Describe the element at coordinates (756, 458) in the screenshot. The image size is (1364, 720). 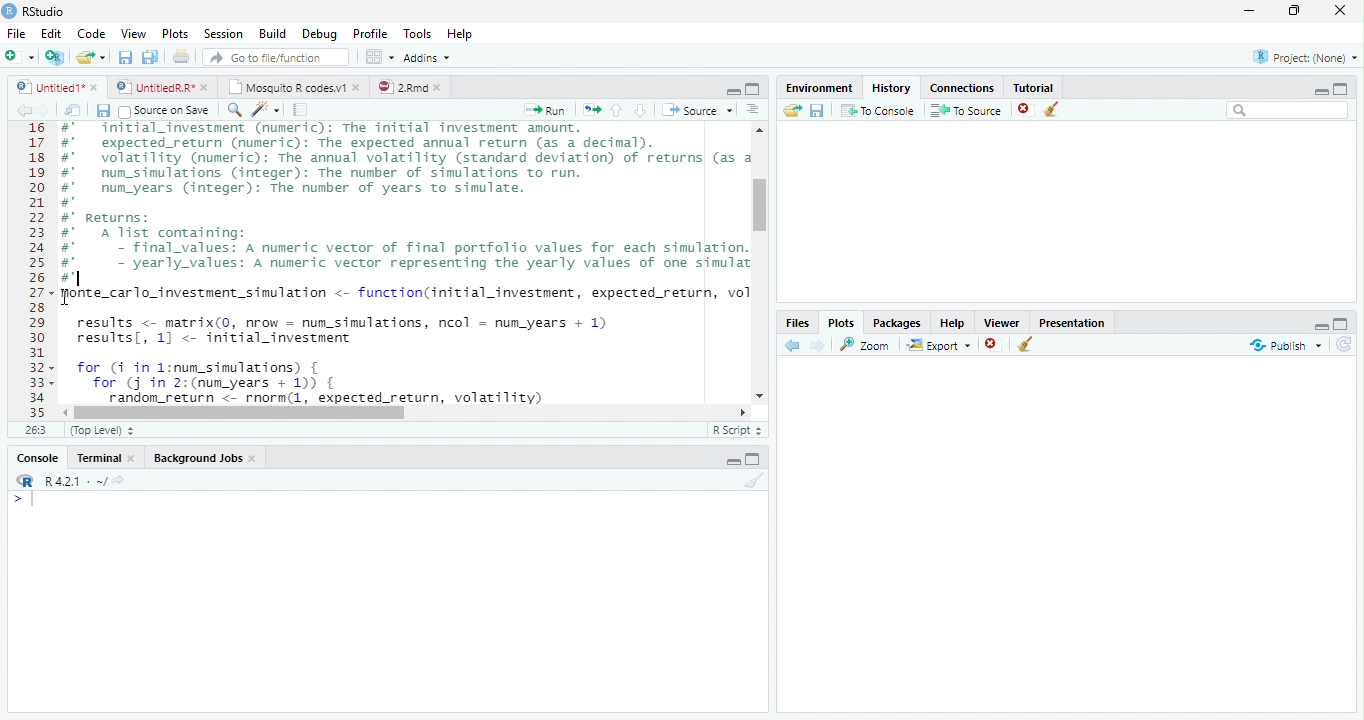
I see `Full Height` at that location.